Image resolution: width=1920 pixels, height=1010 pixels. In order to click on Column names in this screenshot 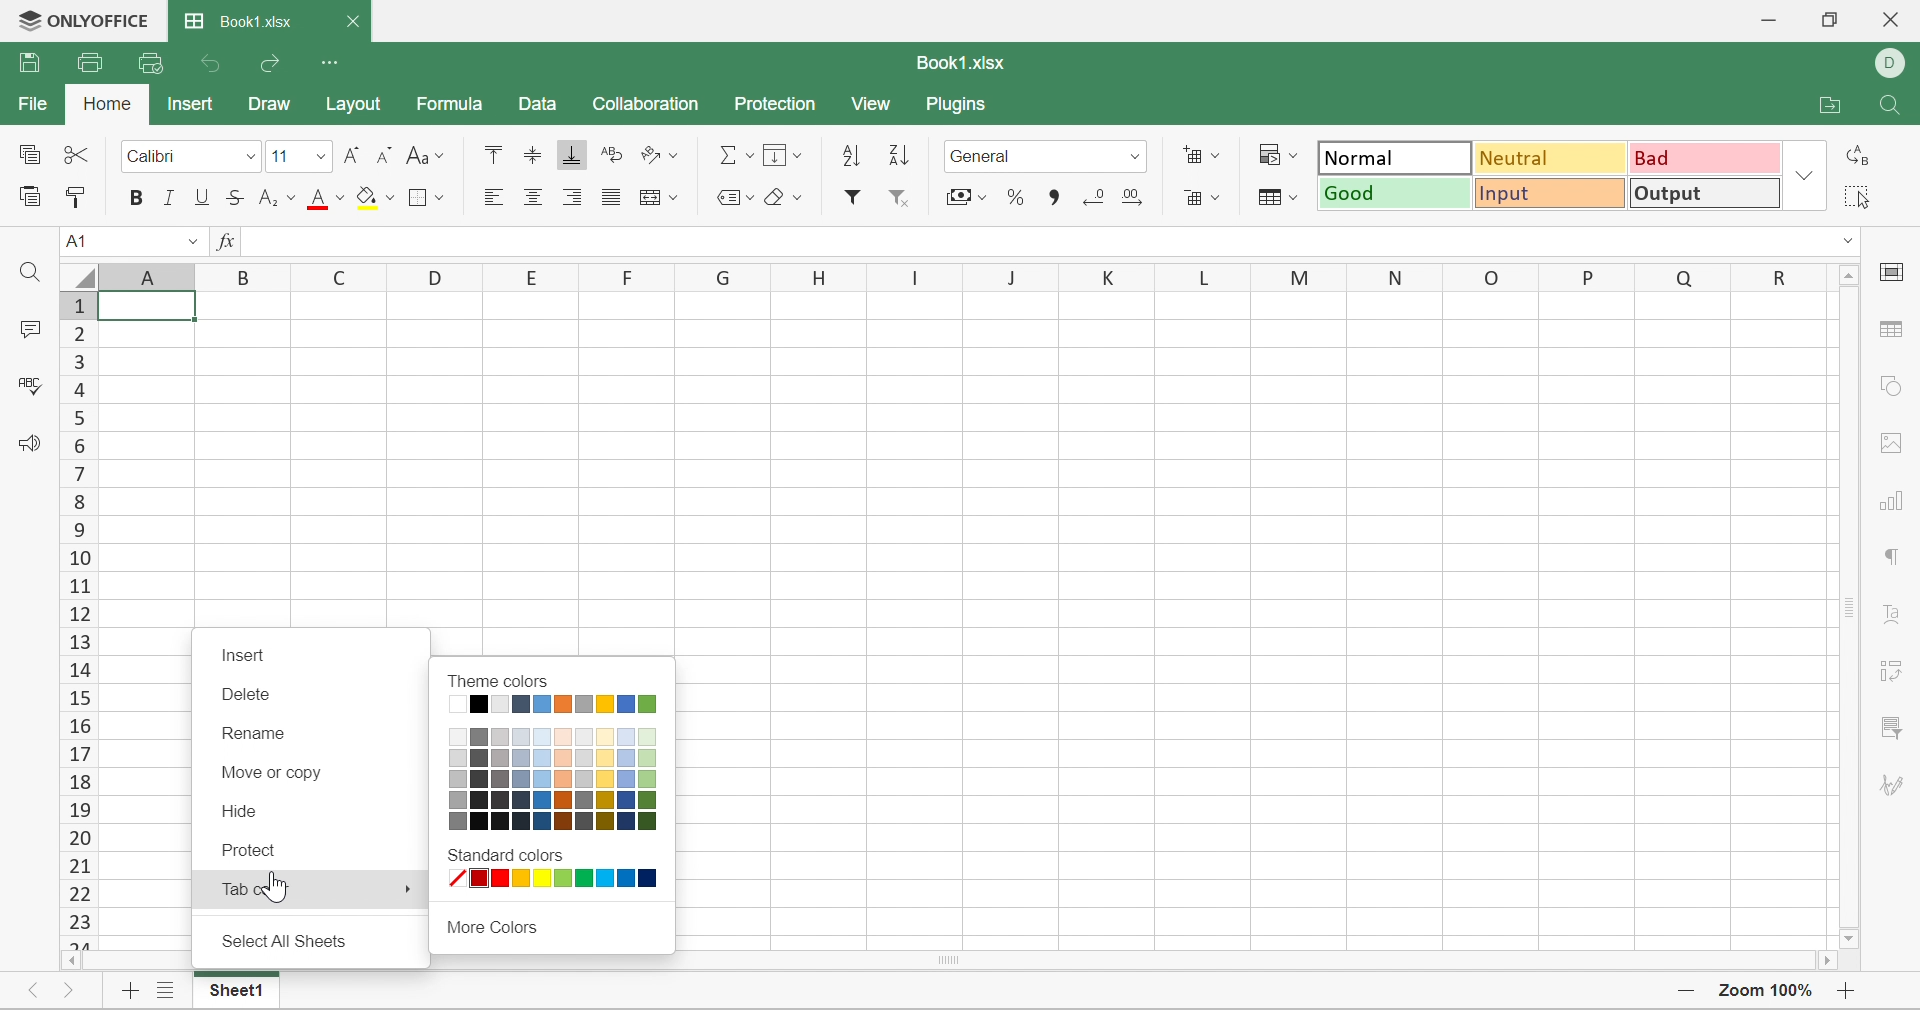, I will do `click(149, 276)`.